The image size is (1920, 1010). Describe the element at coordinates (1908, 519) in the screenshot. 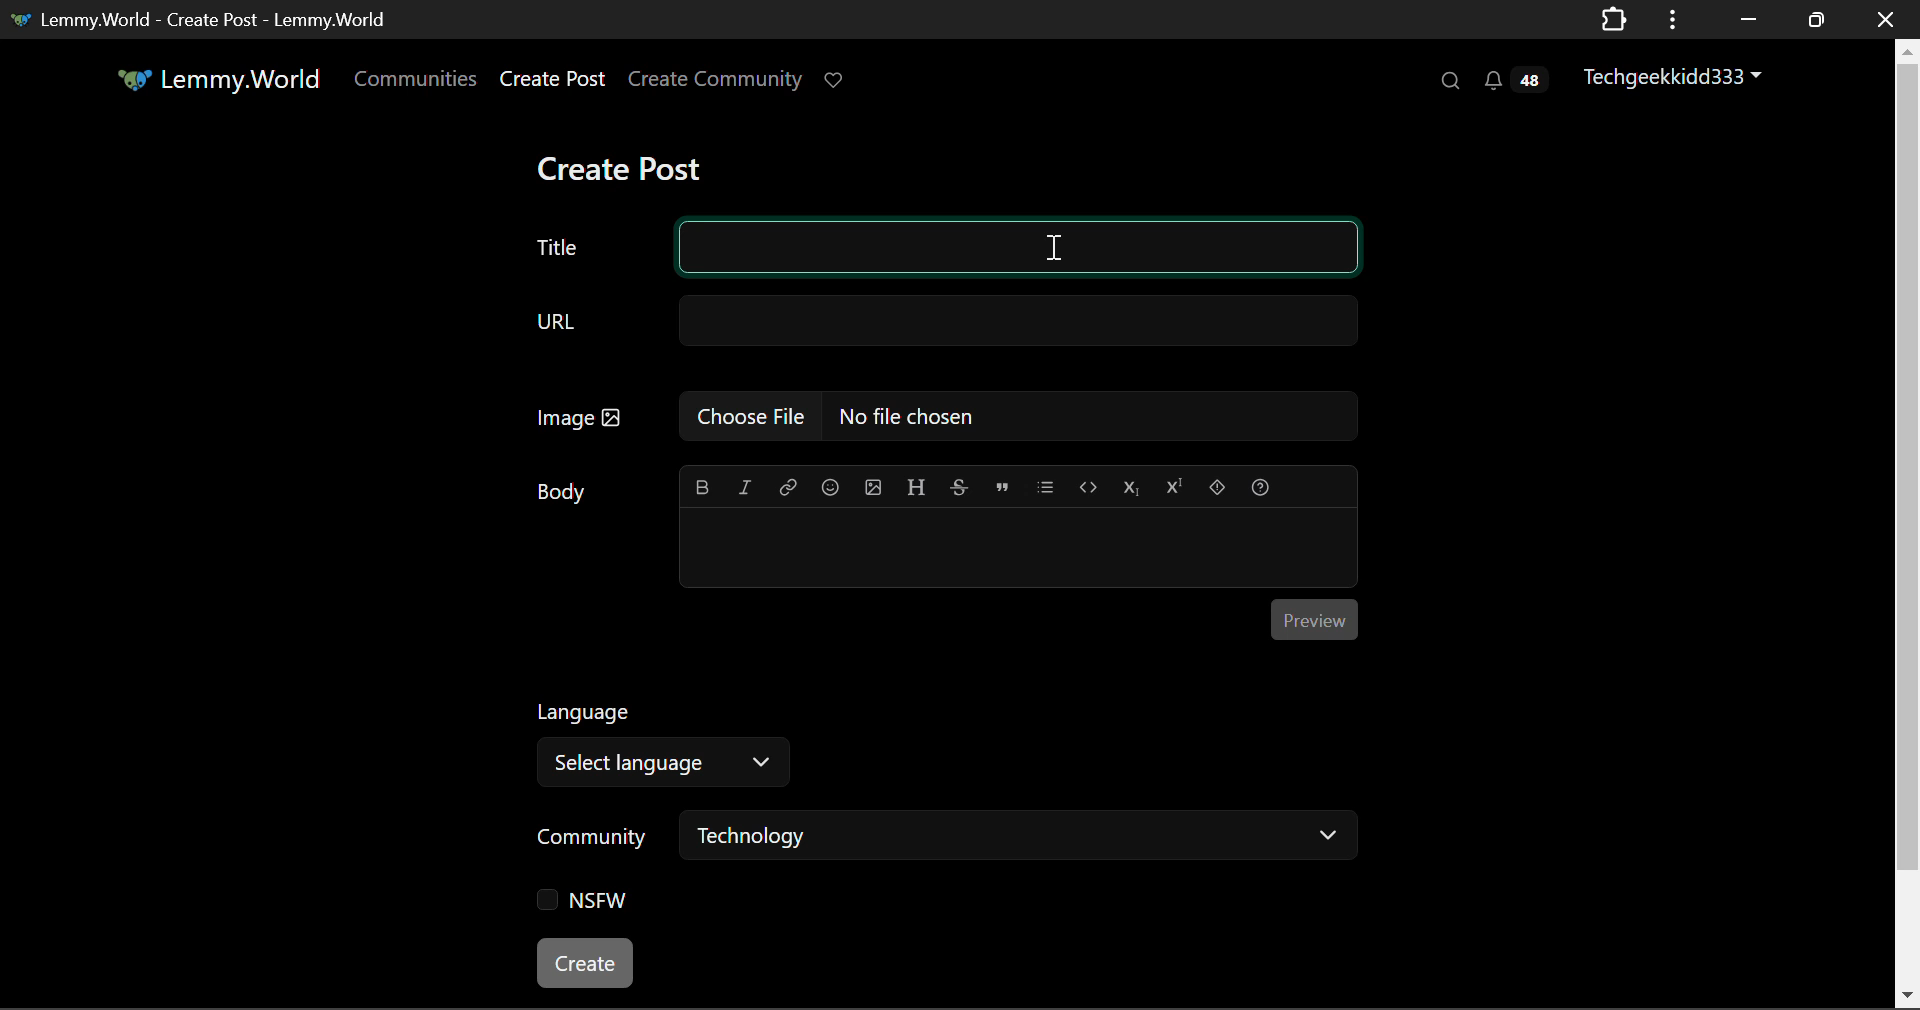

I see `Scroll Bar` at that location.